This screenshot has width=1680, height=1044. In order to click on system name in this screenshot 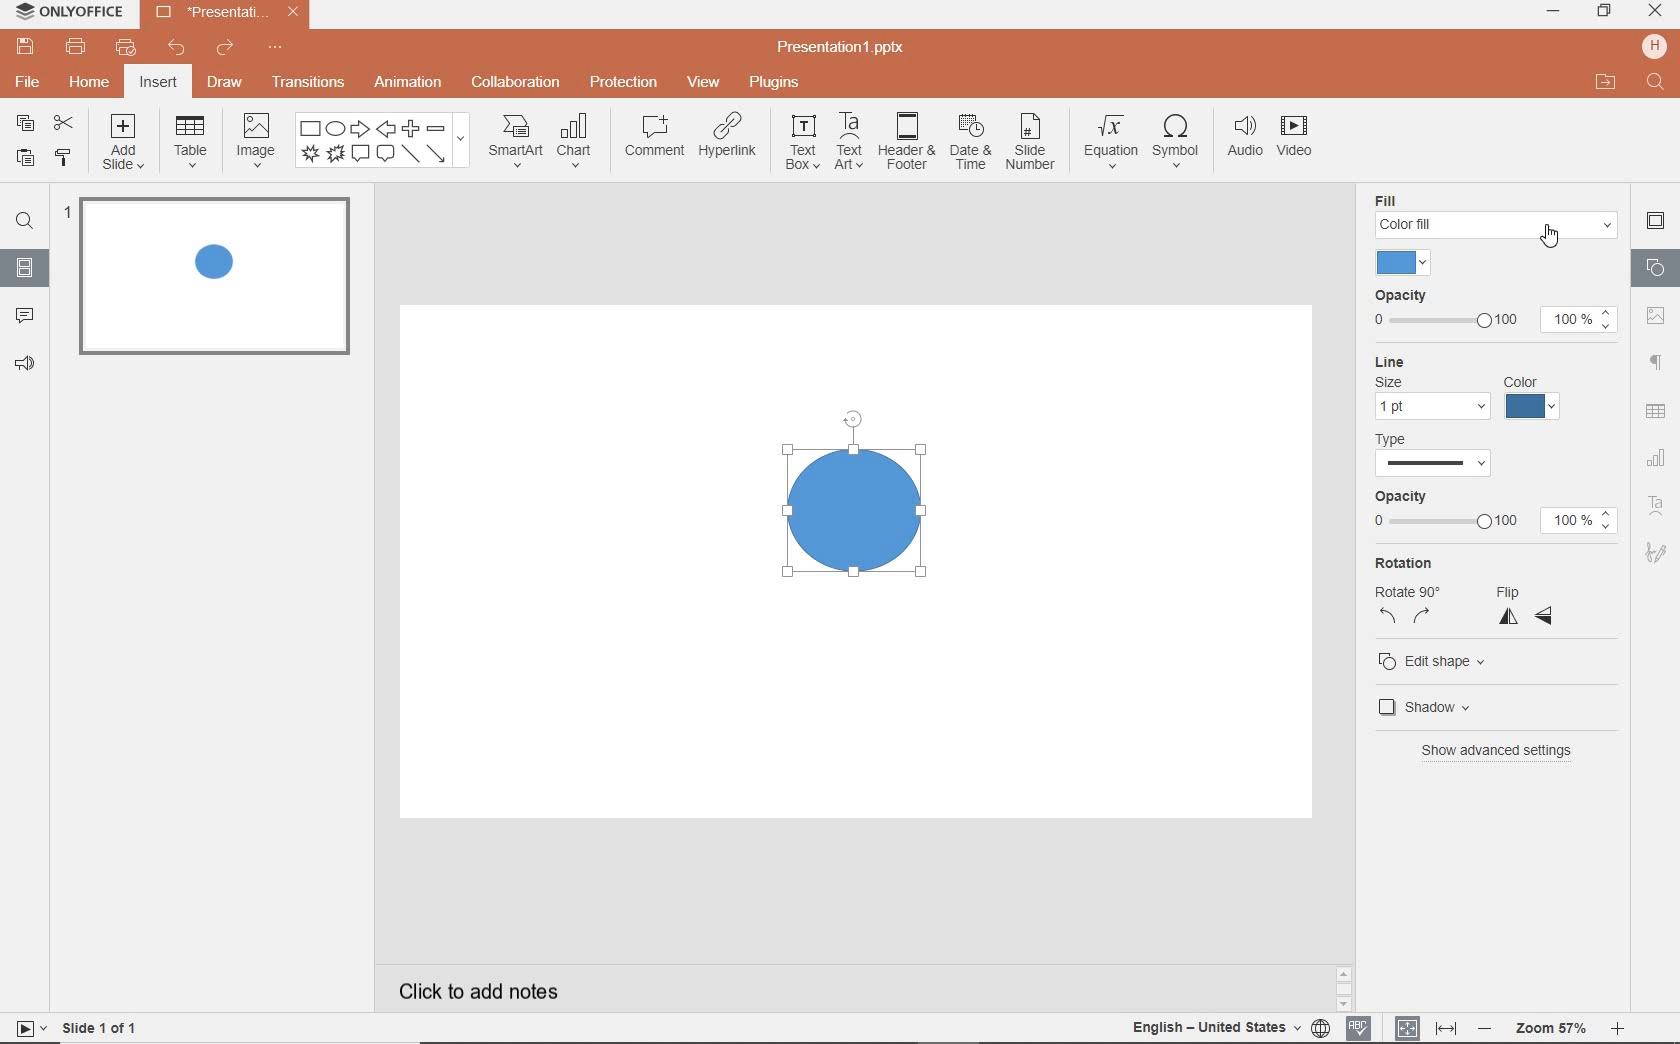, I will do `click(66, 13)`.